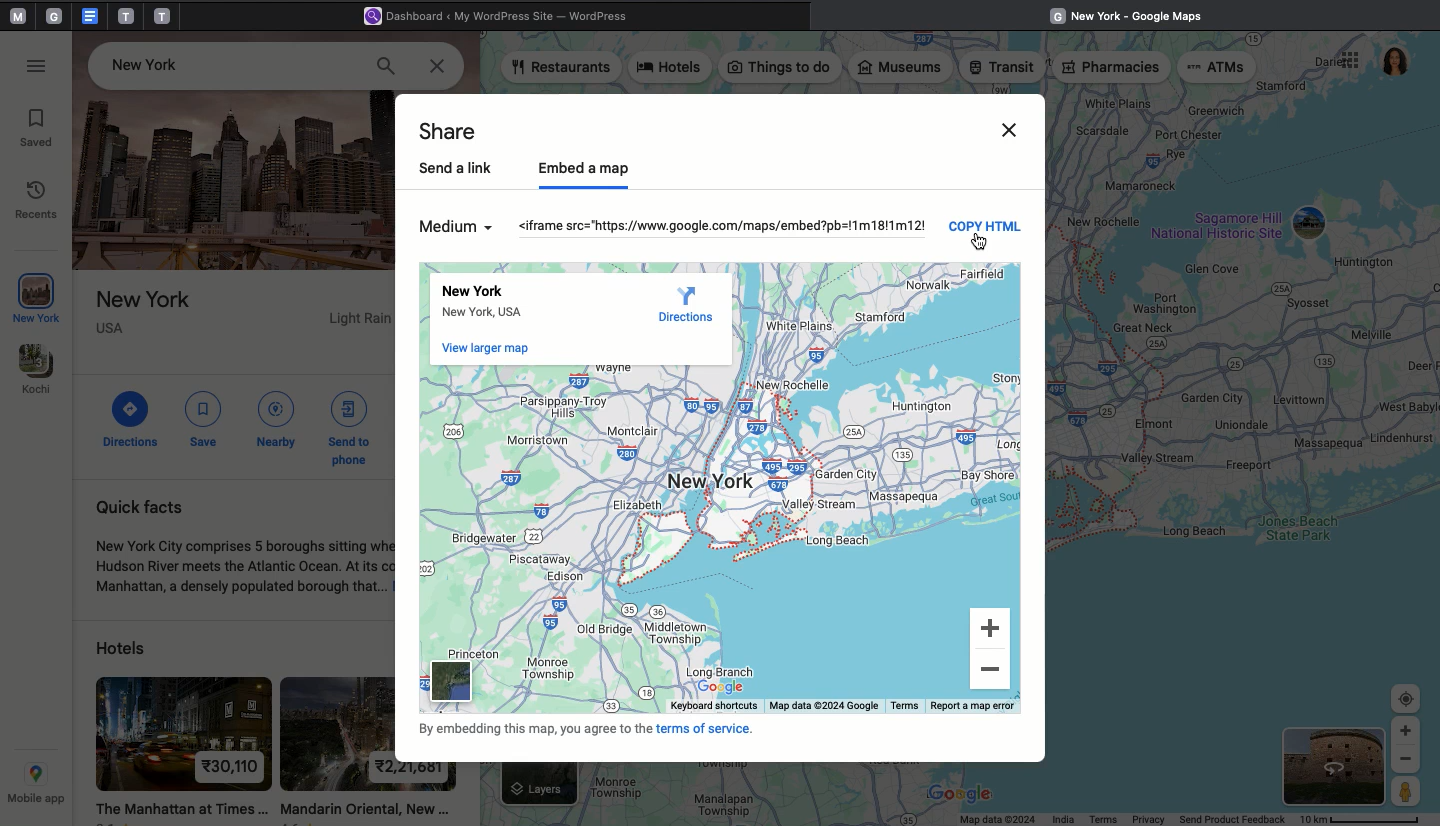 Image resolution: width=1440 pixels, height=826 pixels. I want to click on Quick facts, so click(243, 548).